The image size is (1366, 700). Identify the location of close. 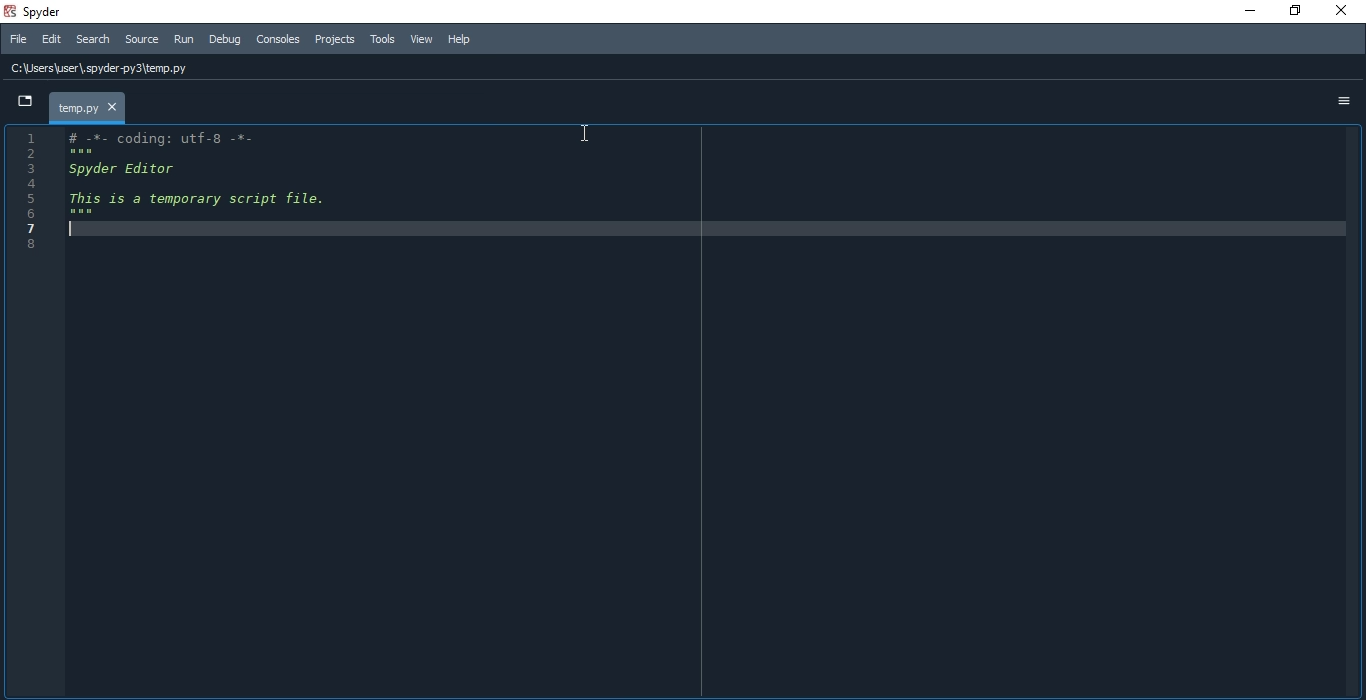
(1346, 12).